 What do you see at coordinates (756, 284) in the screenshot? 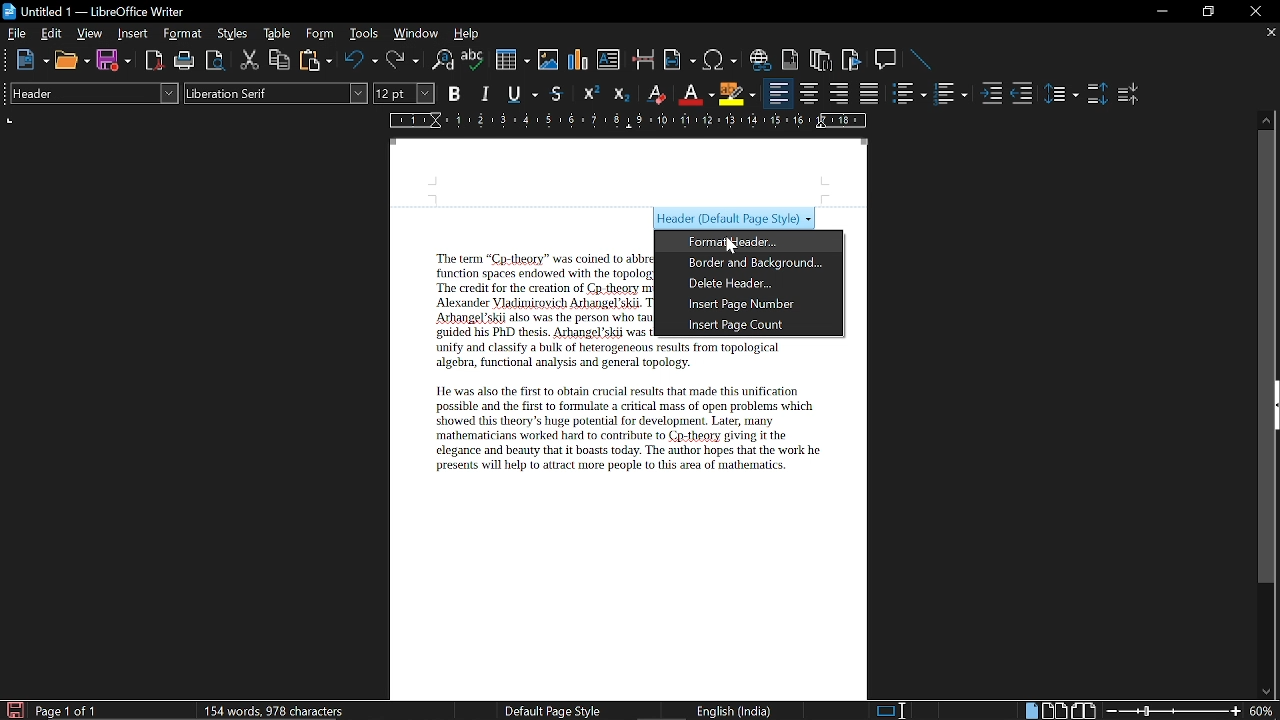
I see `Delete header` at bounding box center [756, 284].